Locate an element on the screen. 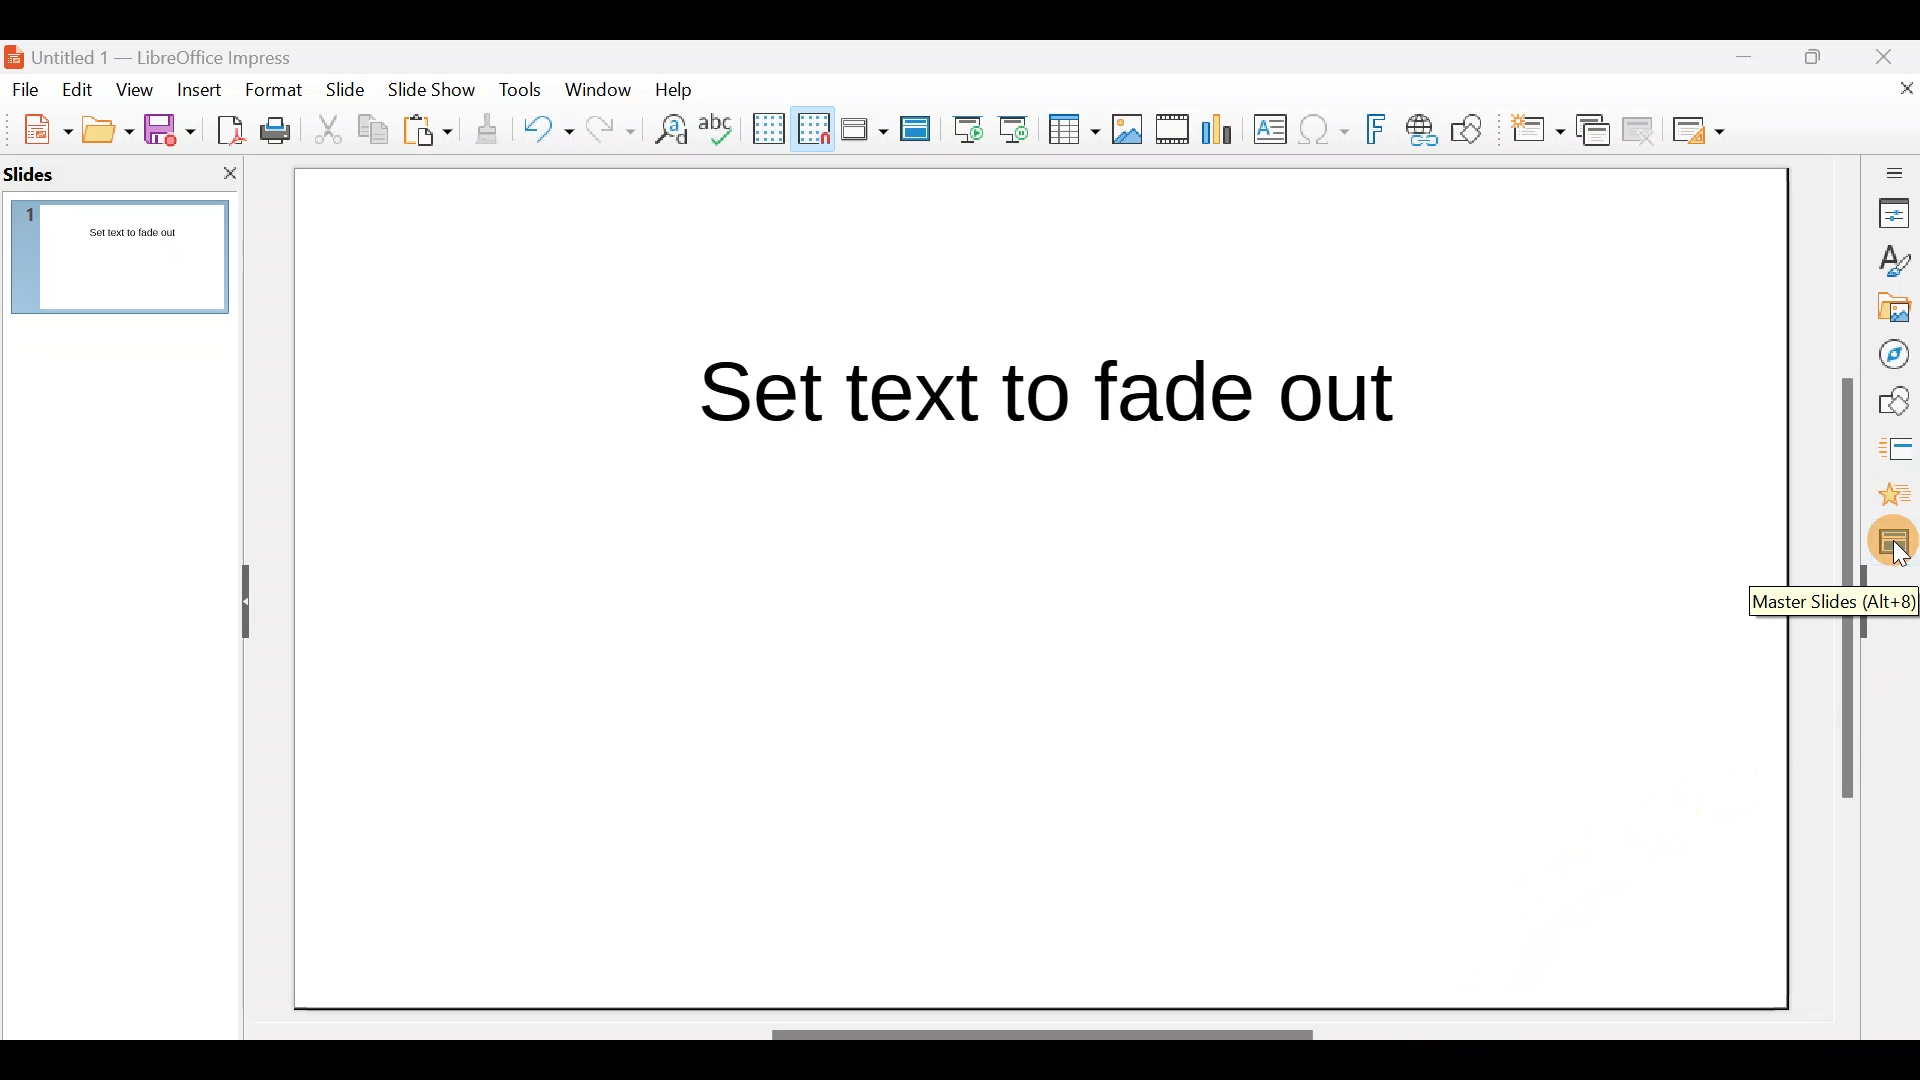  Sidebar settings is located at coordinates (1891, 172).